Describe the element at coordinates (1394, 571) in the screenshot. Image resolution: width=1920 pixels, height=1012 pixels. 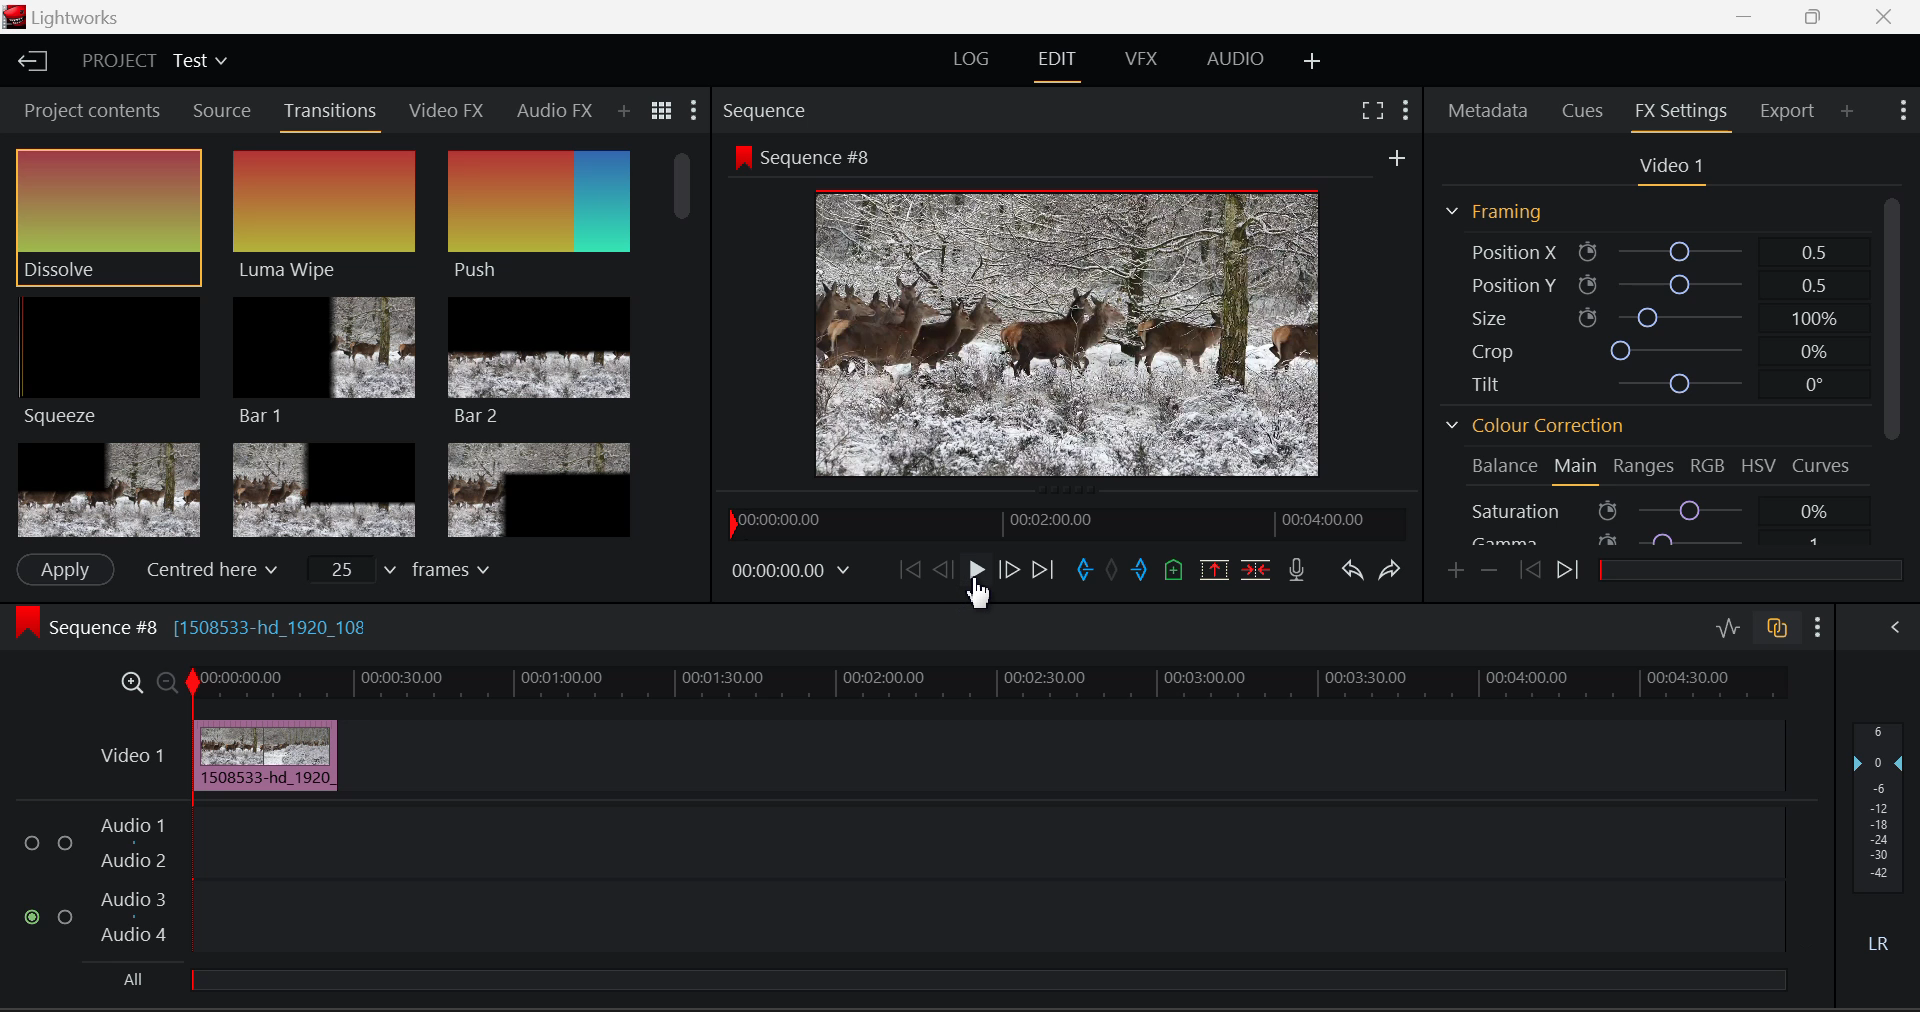
I see `Redo` at that location.